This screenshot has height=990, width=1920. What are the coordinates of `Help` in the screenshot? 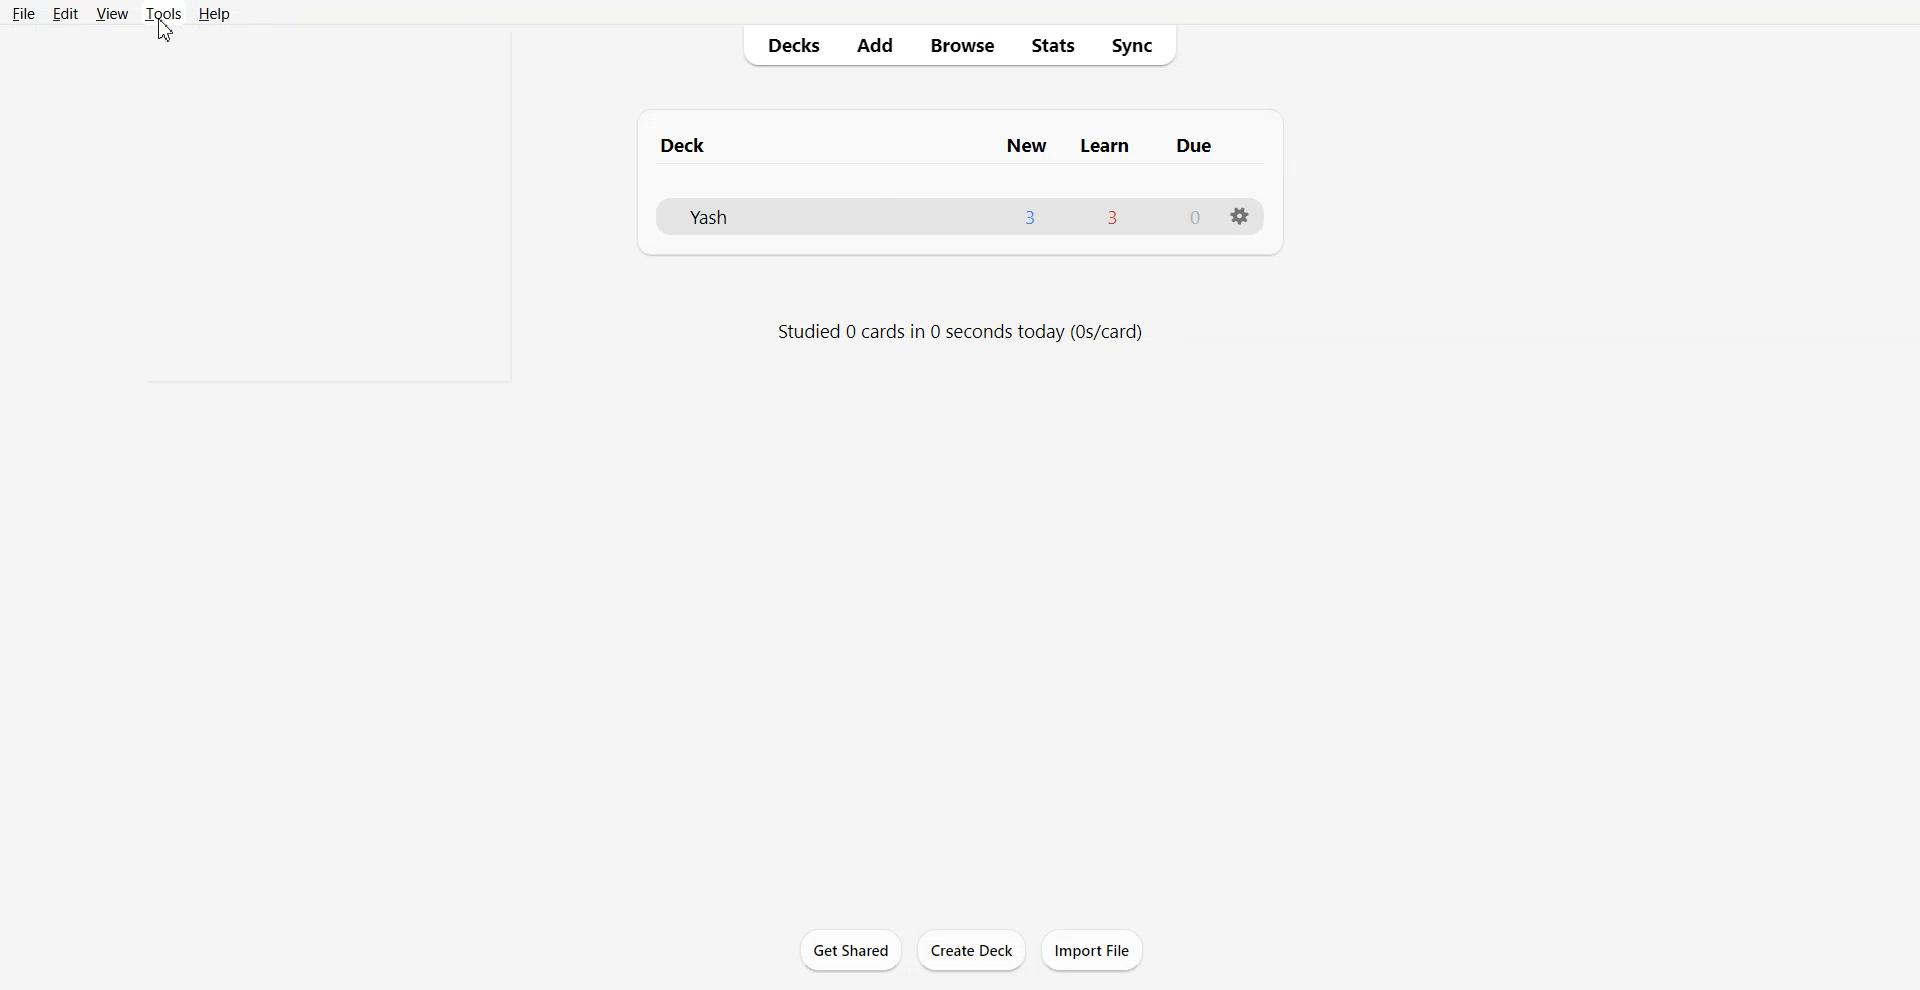 It's located at (213, 13).